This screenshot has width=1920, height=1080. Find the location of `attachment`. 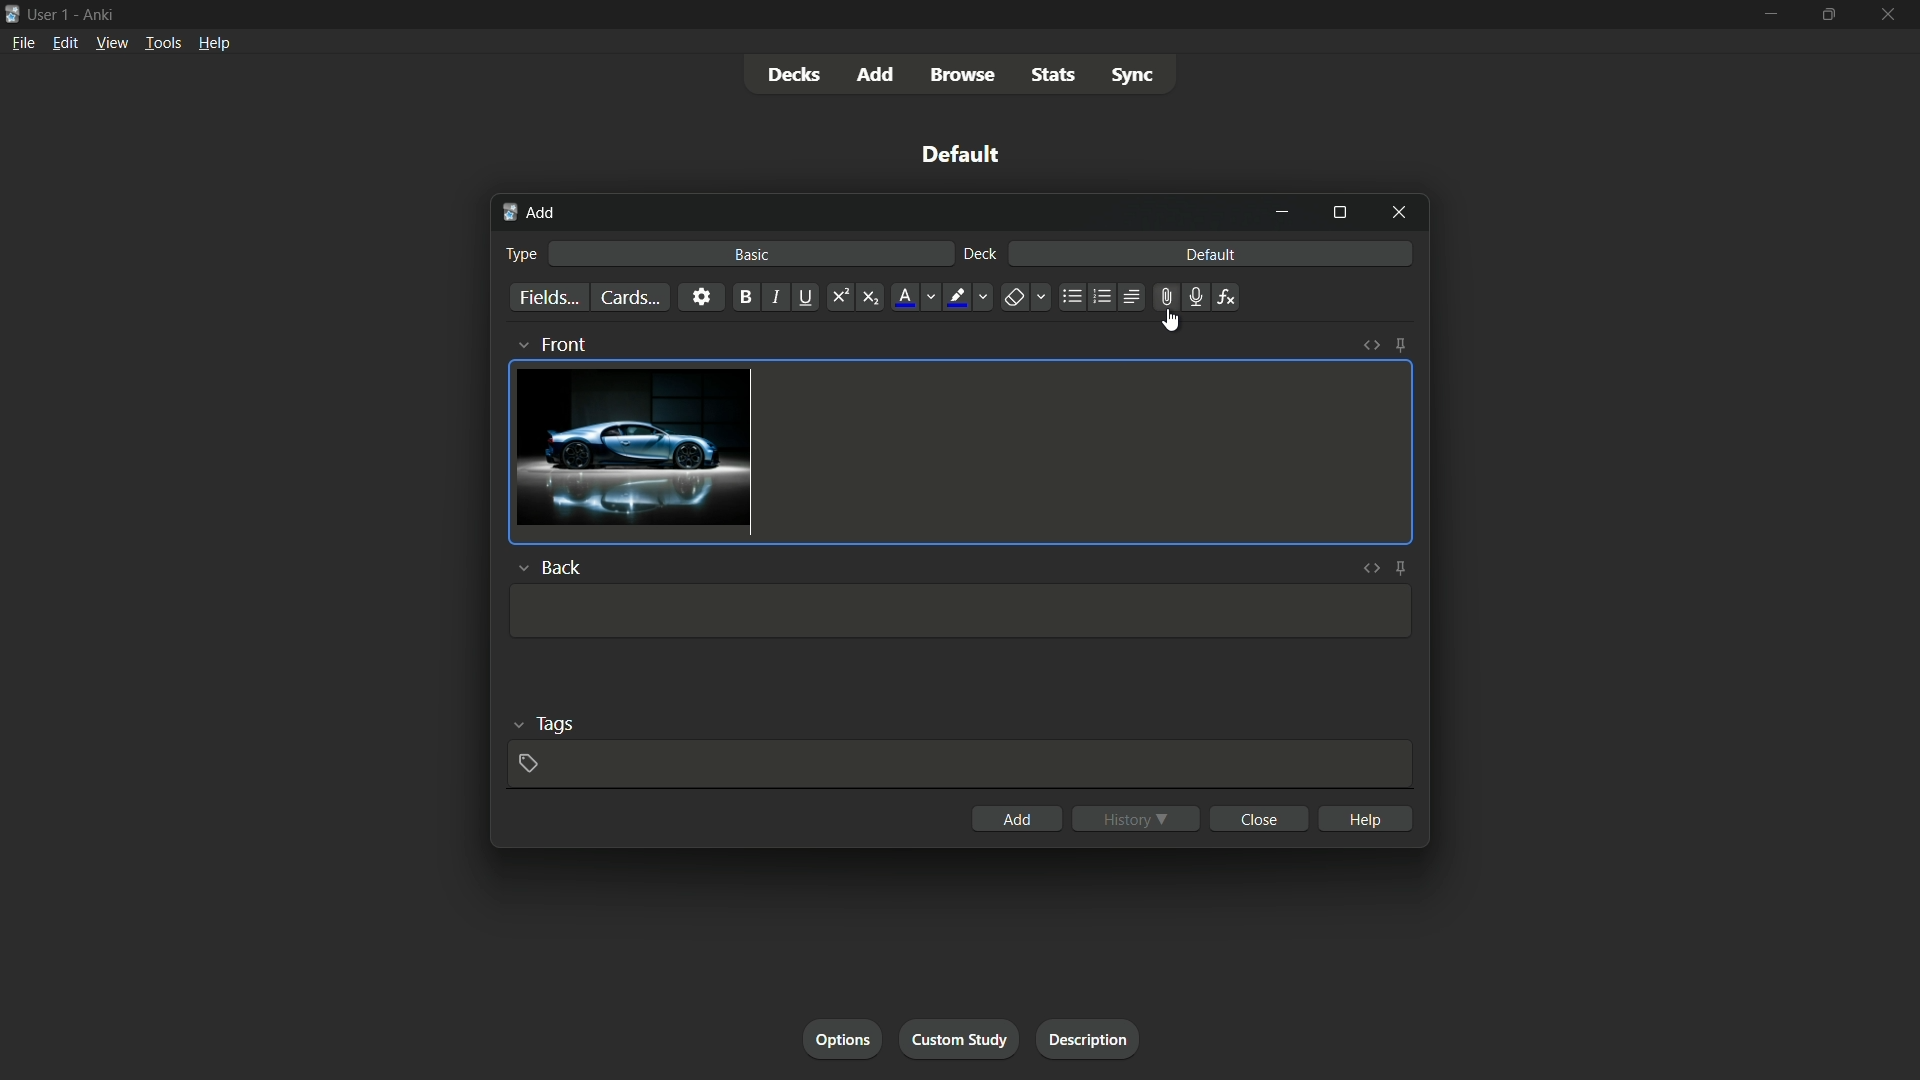

attachment is located at coordinates (1166, 296).